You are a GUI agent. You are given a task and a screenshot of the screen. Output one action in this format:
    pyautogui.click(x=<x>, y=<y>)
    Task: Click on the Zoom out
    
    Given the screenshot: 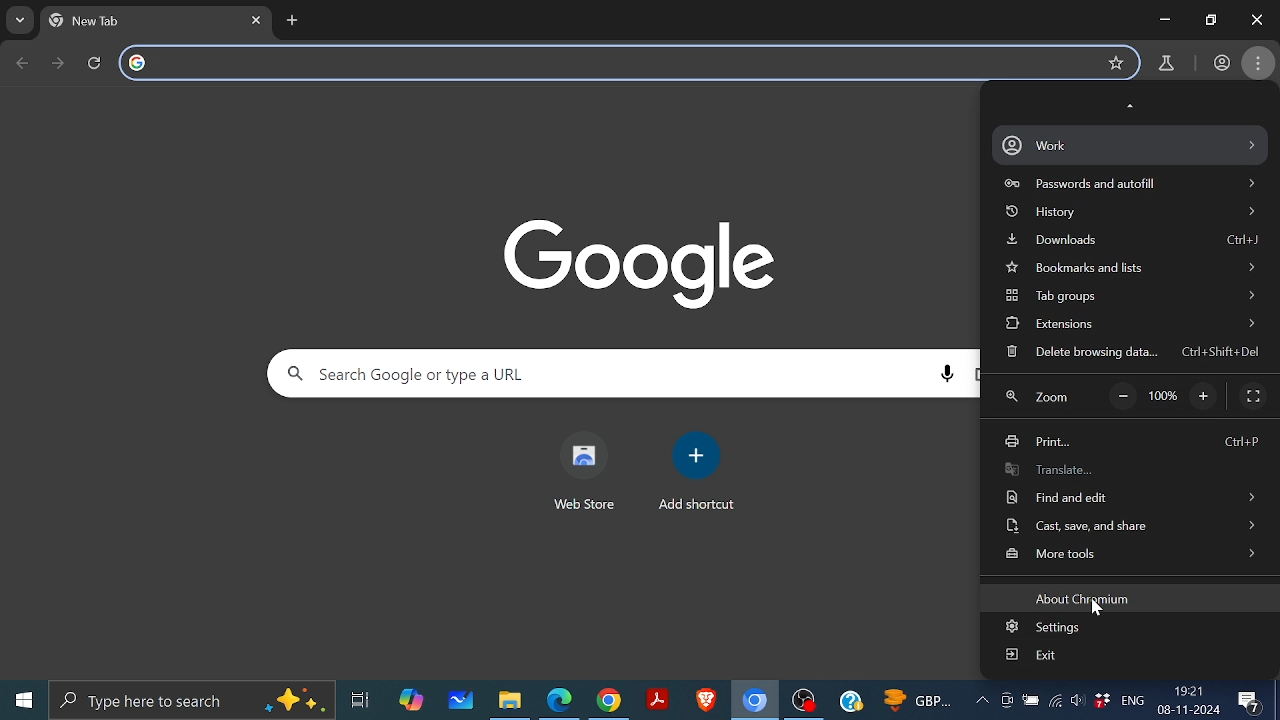 What is the action you would take?
    pyautogui.click(x=1124, y=397)
    